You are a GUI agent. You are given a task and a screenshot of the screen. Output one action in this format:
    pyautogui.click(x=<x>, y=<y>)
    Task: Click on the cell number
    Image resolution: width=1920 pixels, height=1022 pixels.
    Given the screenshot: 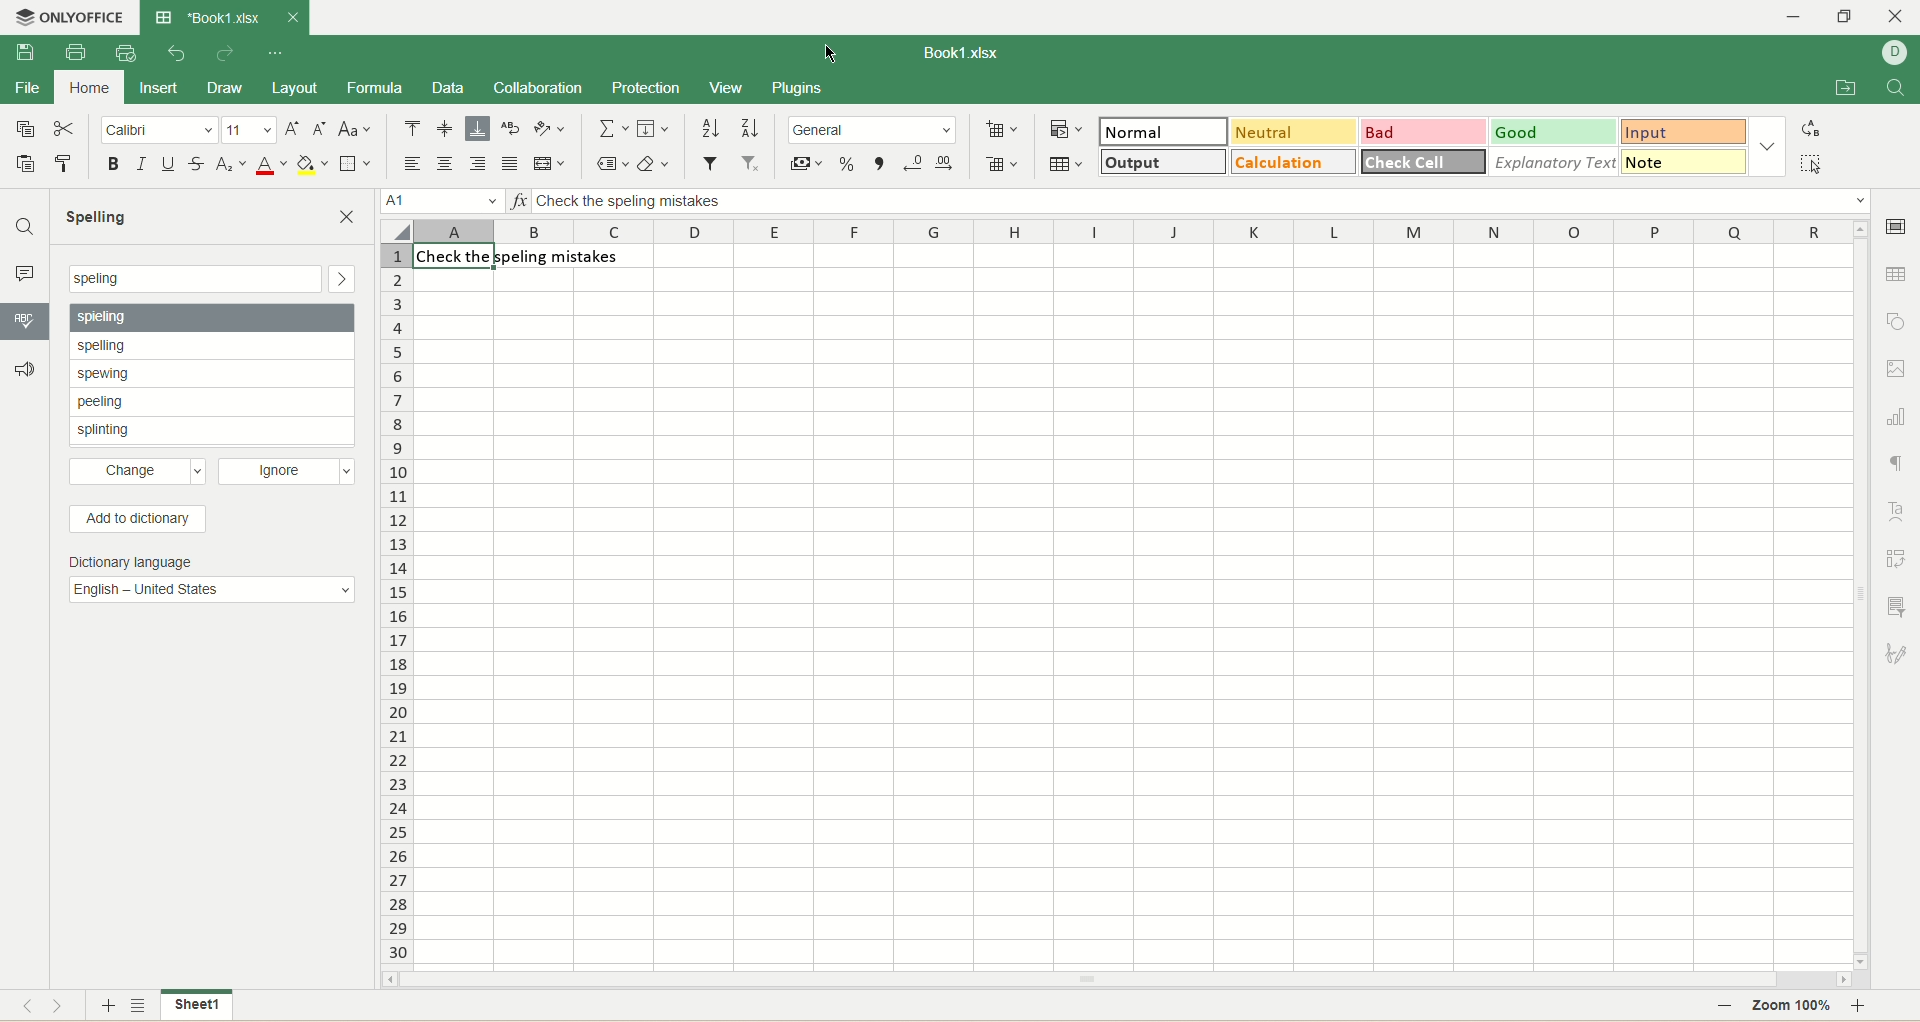 What is the action you would take?
    pyautogui.click(x=395, y=607)
    